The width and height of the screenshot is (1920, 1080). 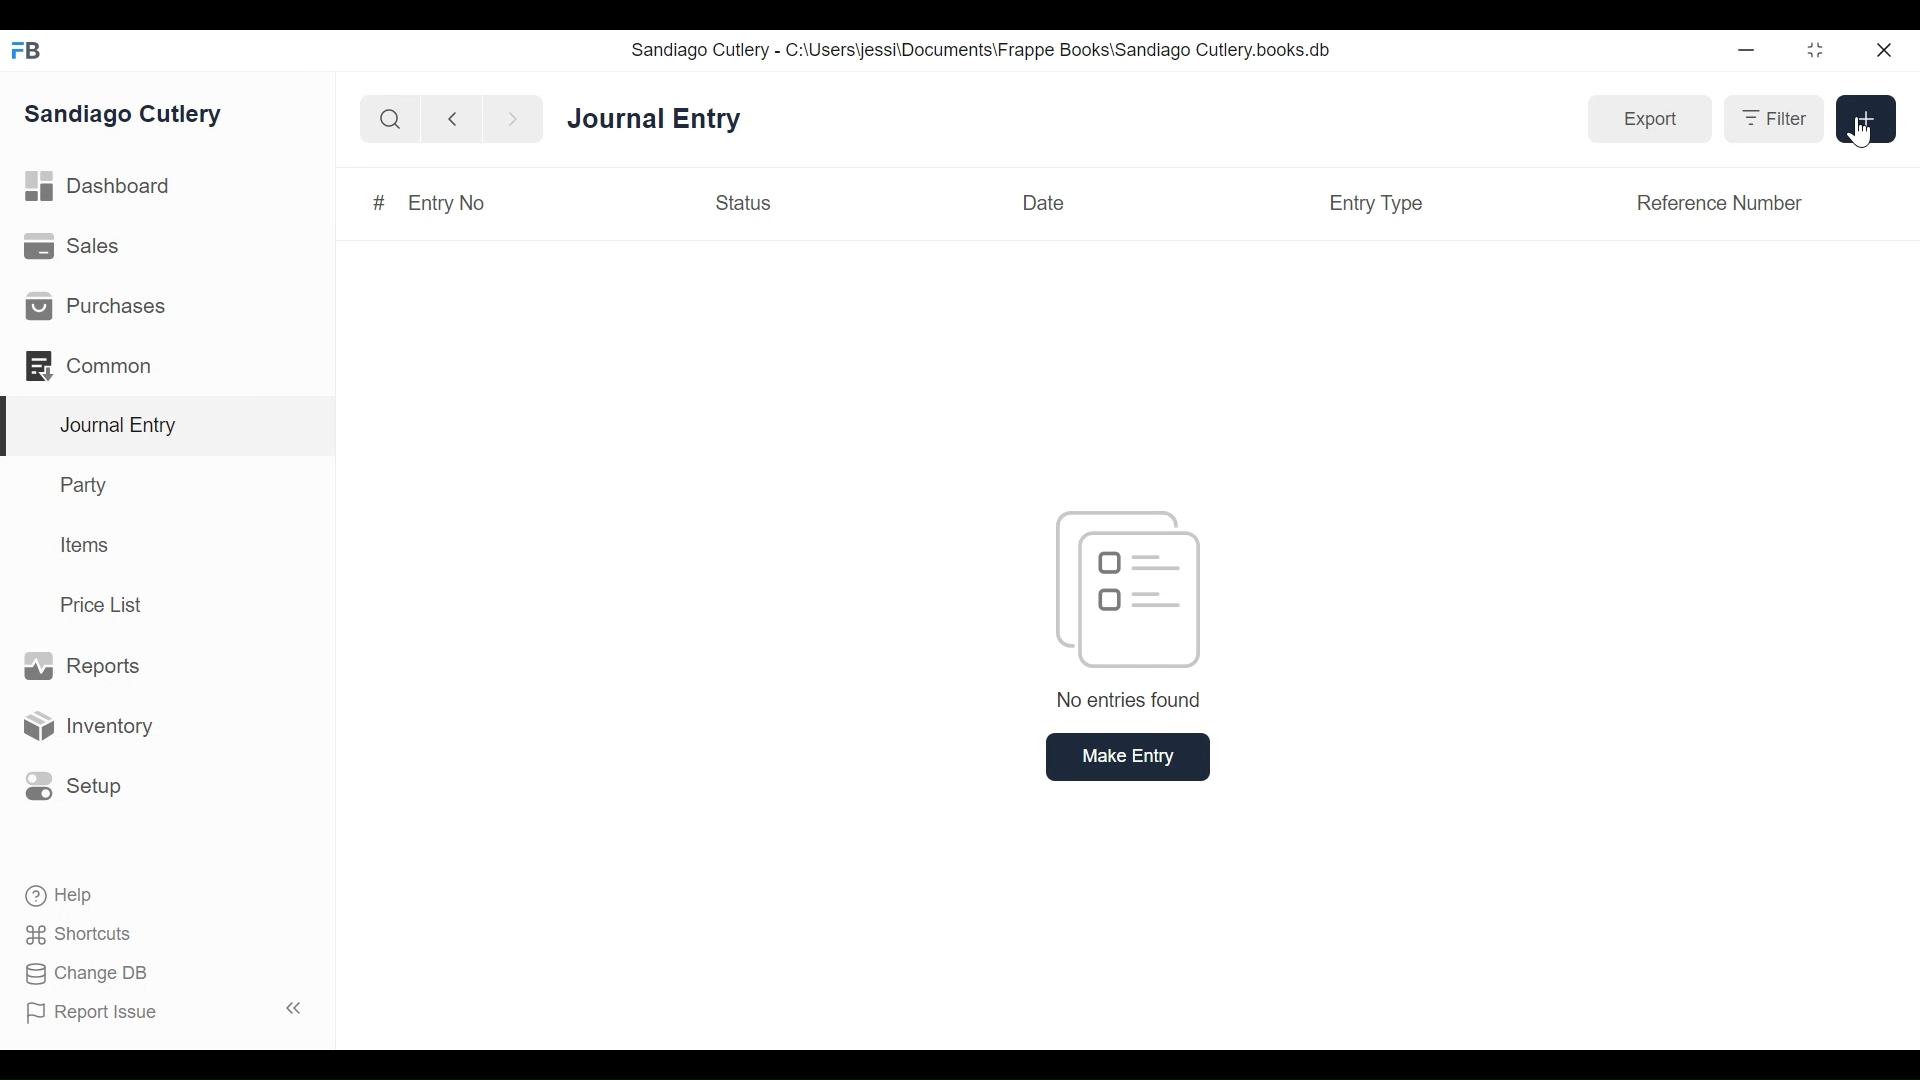 I want to click on minimize, so click(x=1747, y=49).